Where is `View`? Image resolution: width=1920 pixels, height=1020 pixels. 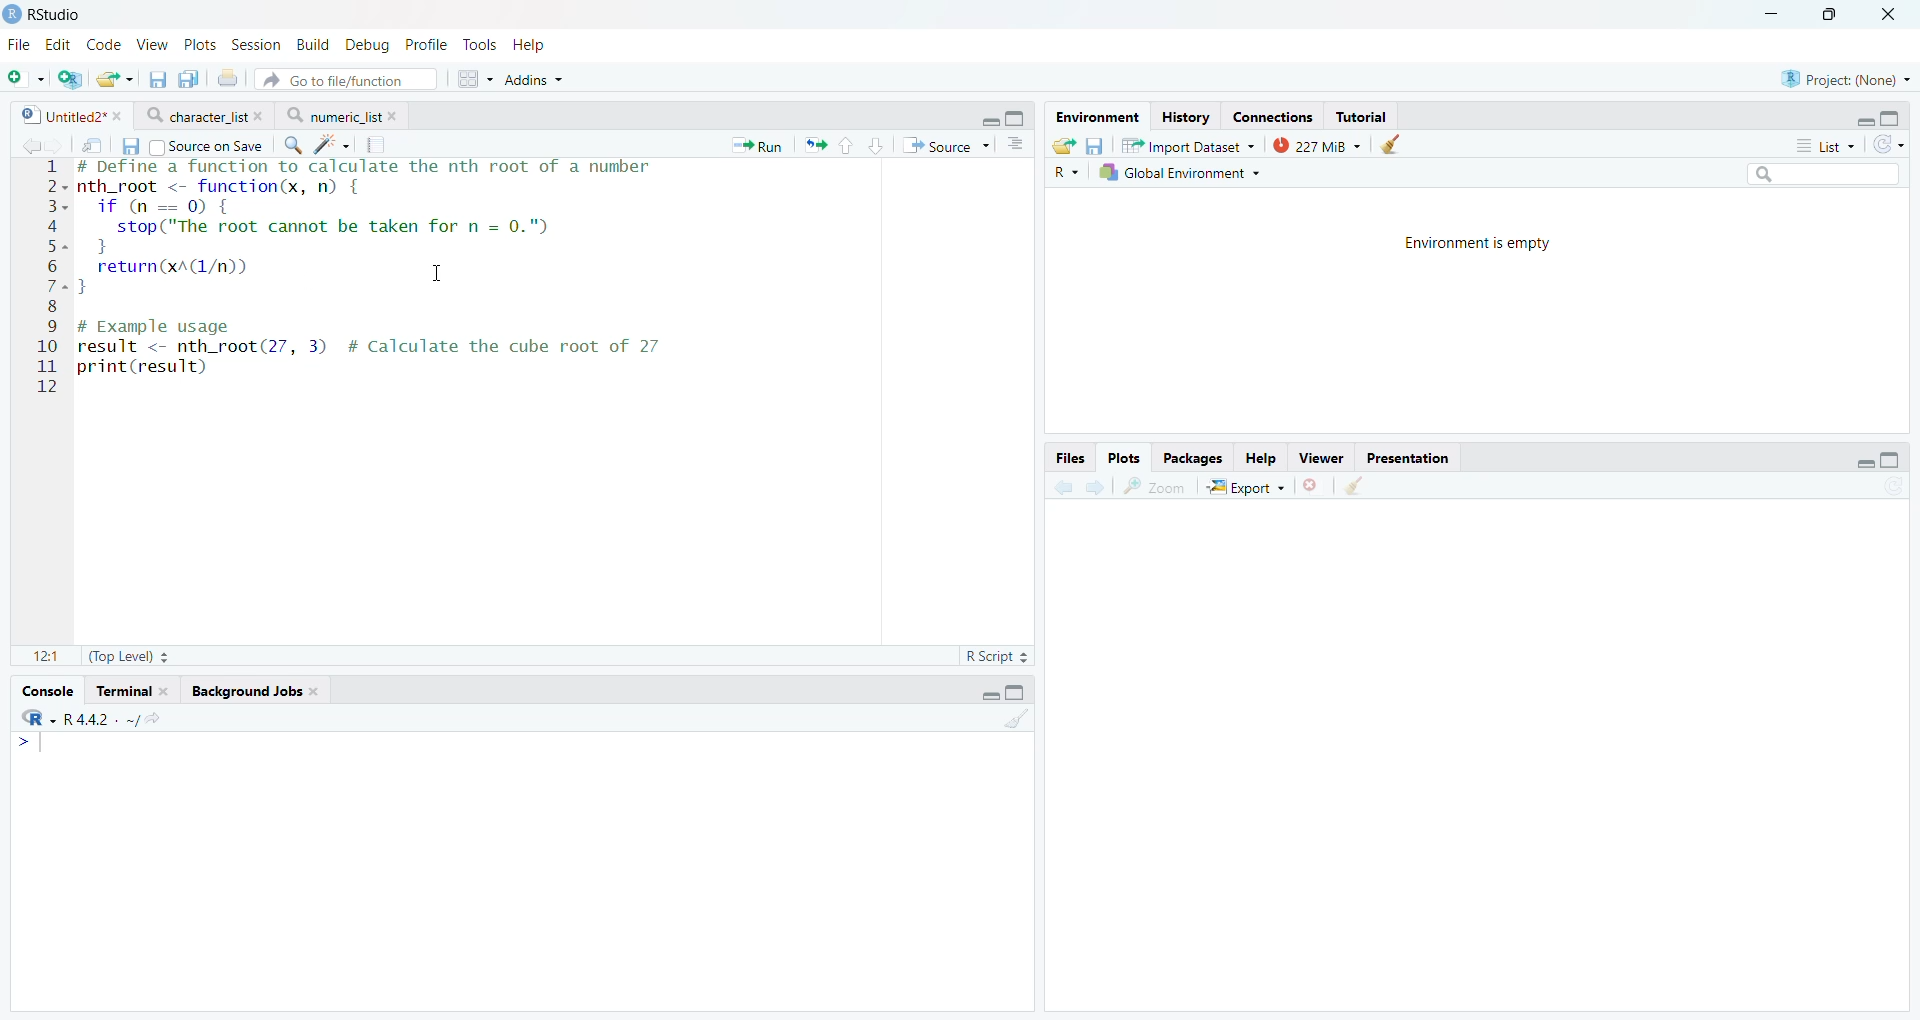 View is located at coordinates (151, 42).